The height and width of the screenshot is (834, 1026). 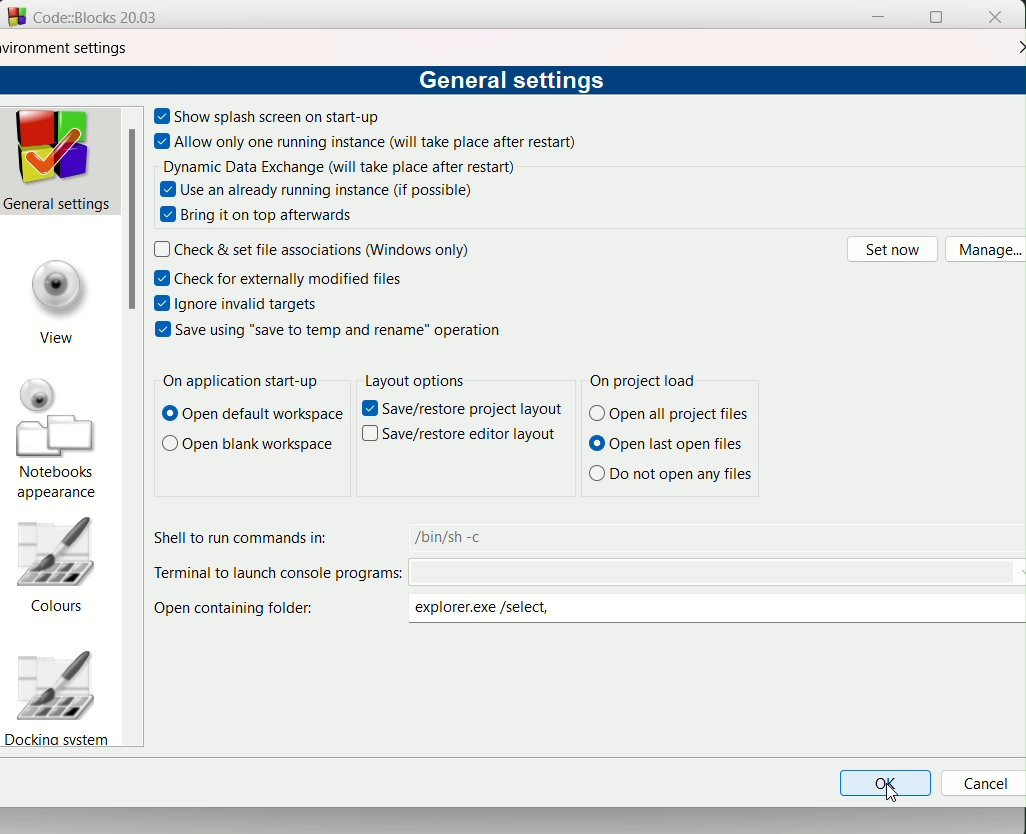 I want to click on text, so click(x=237, y=382).